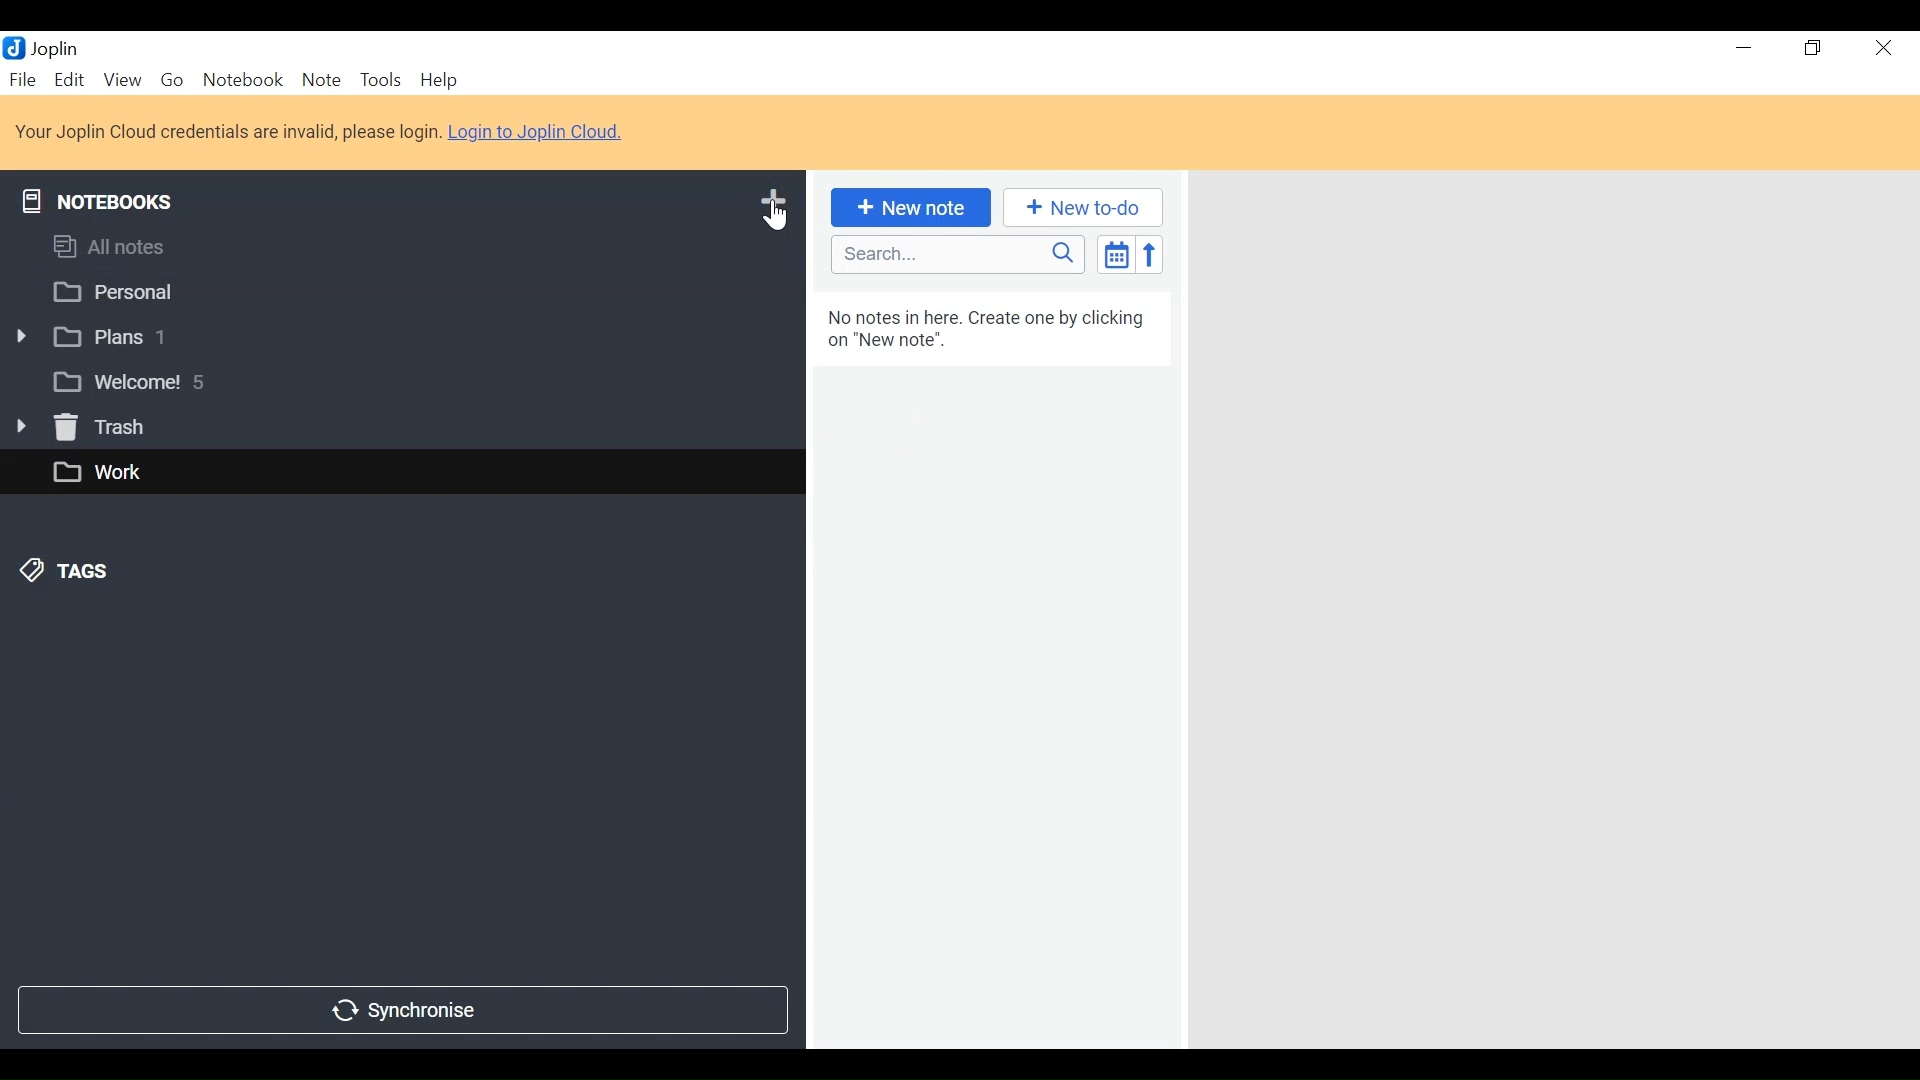 The image size is (1920, 1080). I want to click on Joplin Desktop Icon, so click(14, 49).